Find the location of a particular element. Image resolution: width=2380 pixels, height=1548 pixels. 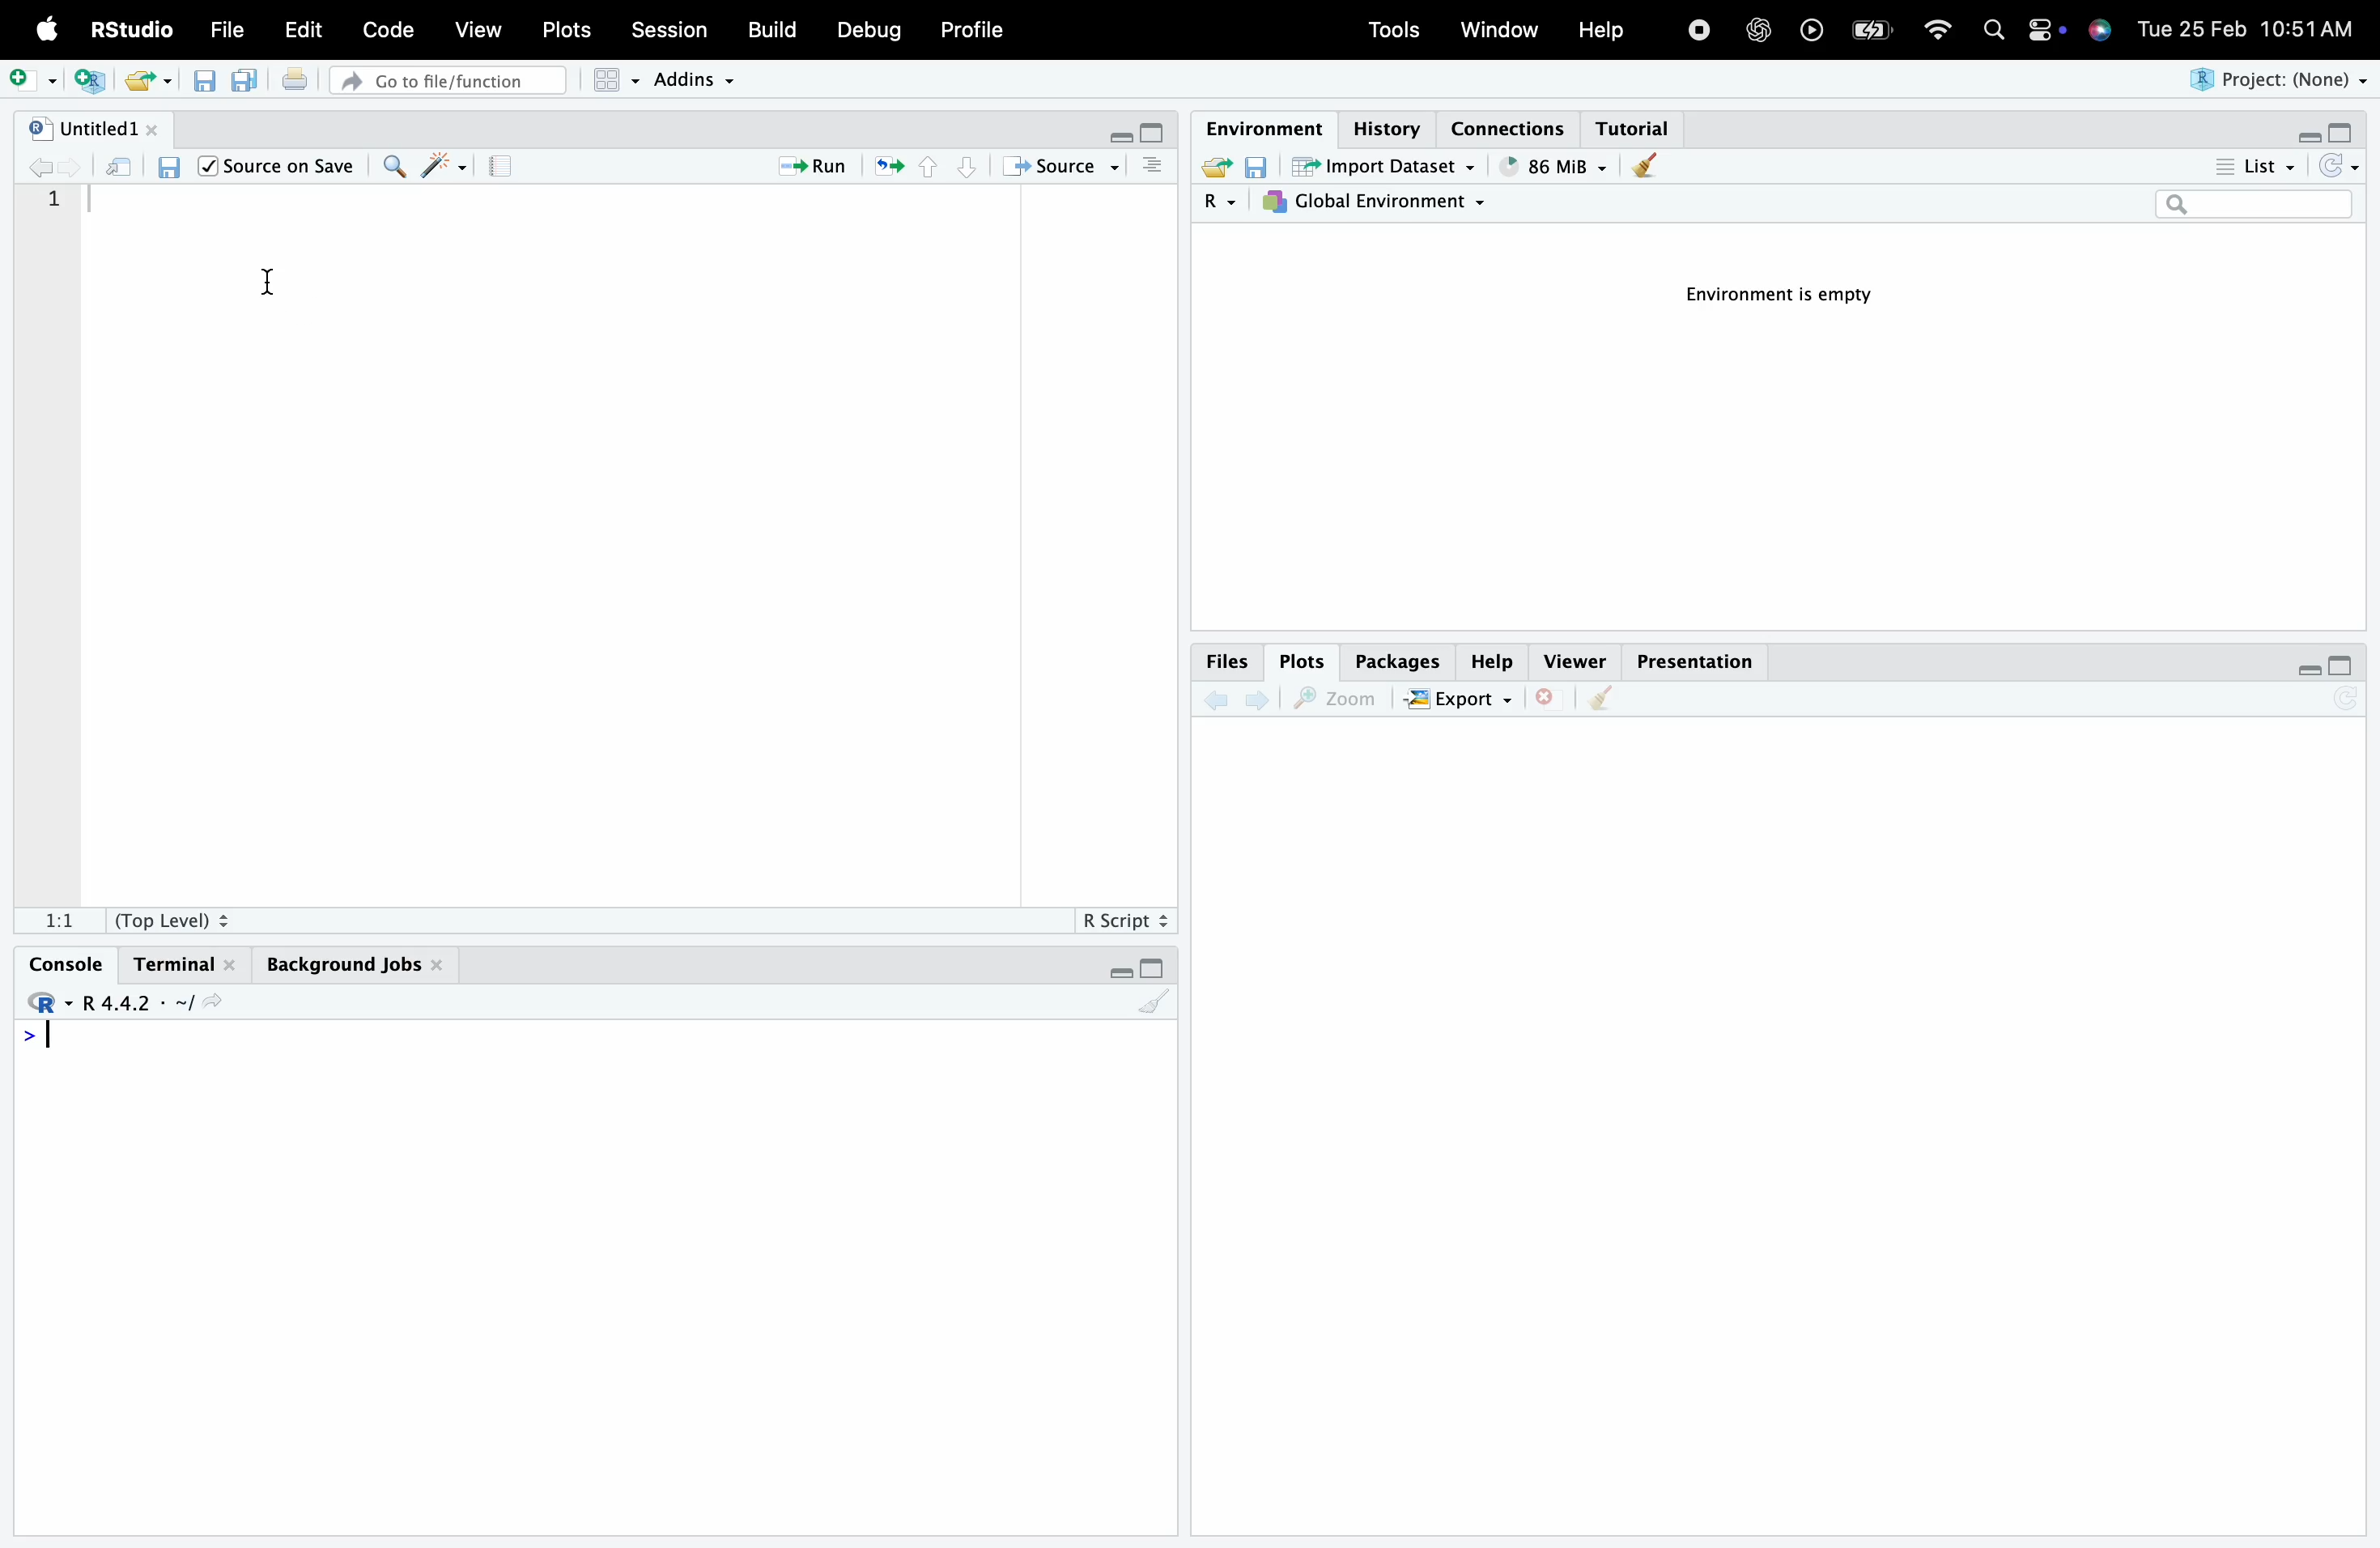

File is located at coordinates (232, 31).